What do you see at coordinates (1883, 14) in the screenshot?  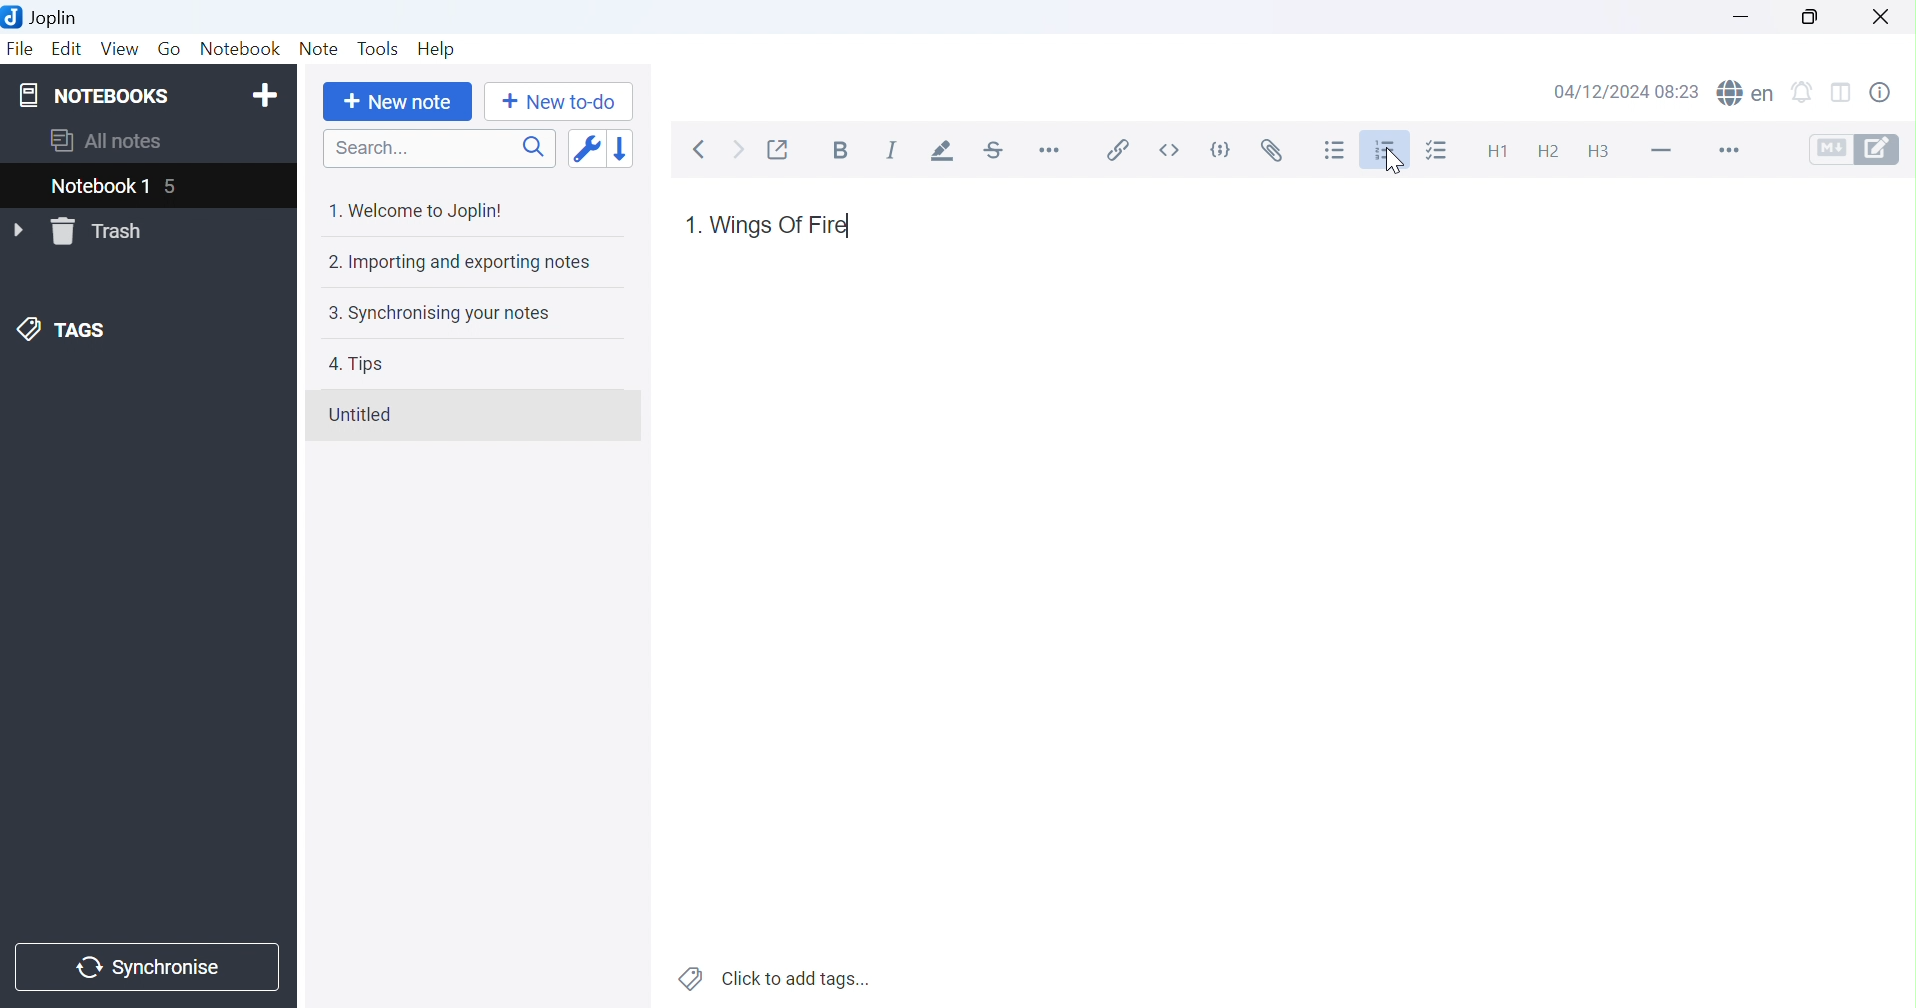 I see `Close` at bounding box center [1883, 14].